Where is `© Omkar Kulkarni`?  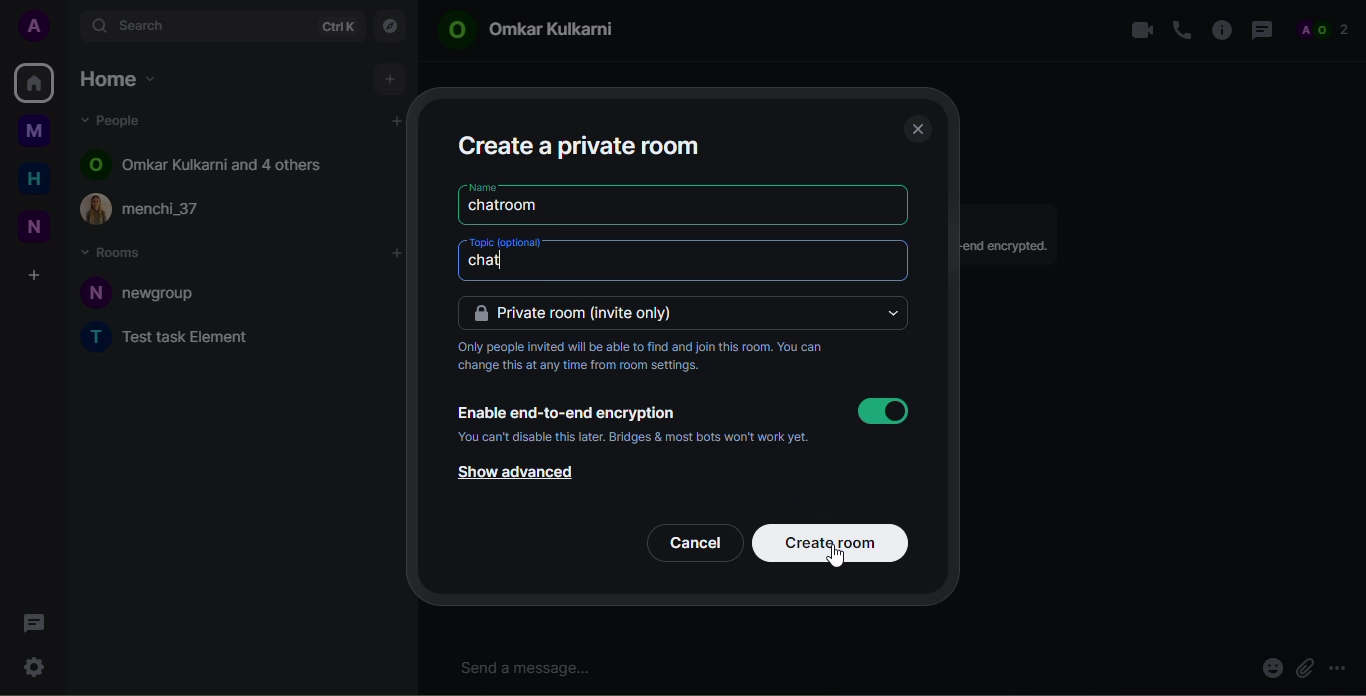 © Omkar Kulkarni is located at coordinates (538, 29).